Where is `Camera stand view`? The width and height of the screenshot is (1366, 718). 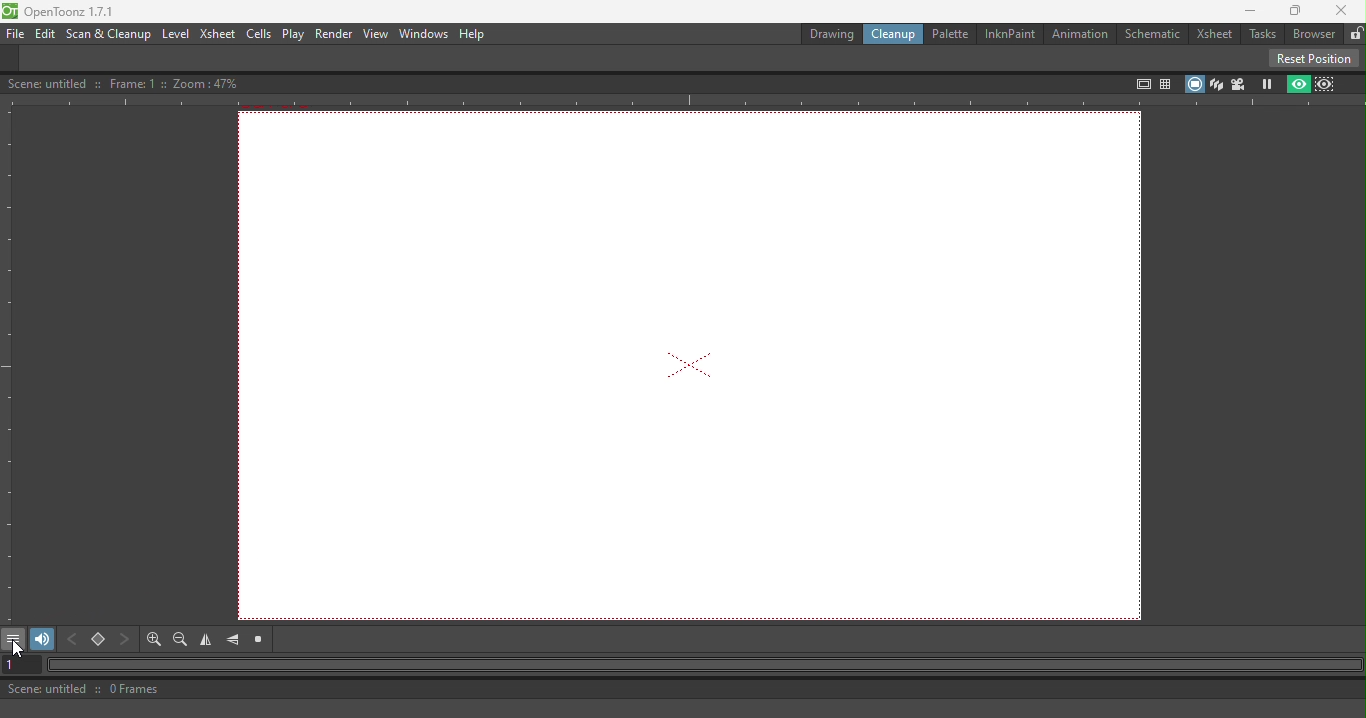
Camera stand view is located at coordinates (1193, 83).